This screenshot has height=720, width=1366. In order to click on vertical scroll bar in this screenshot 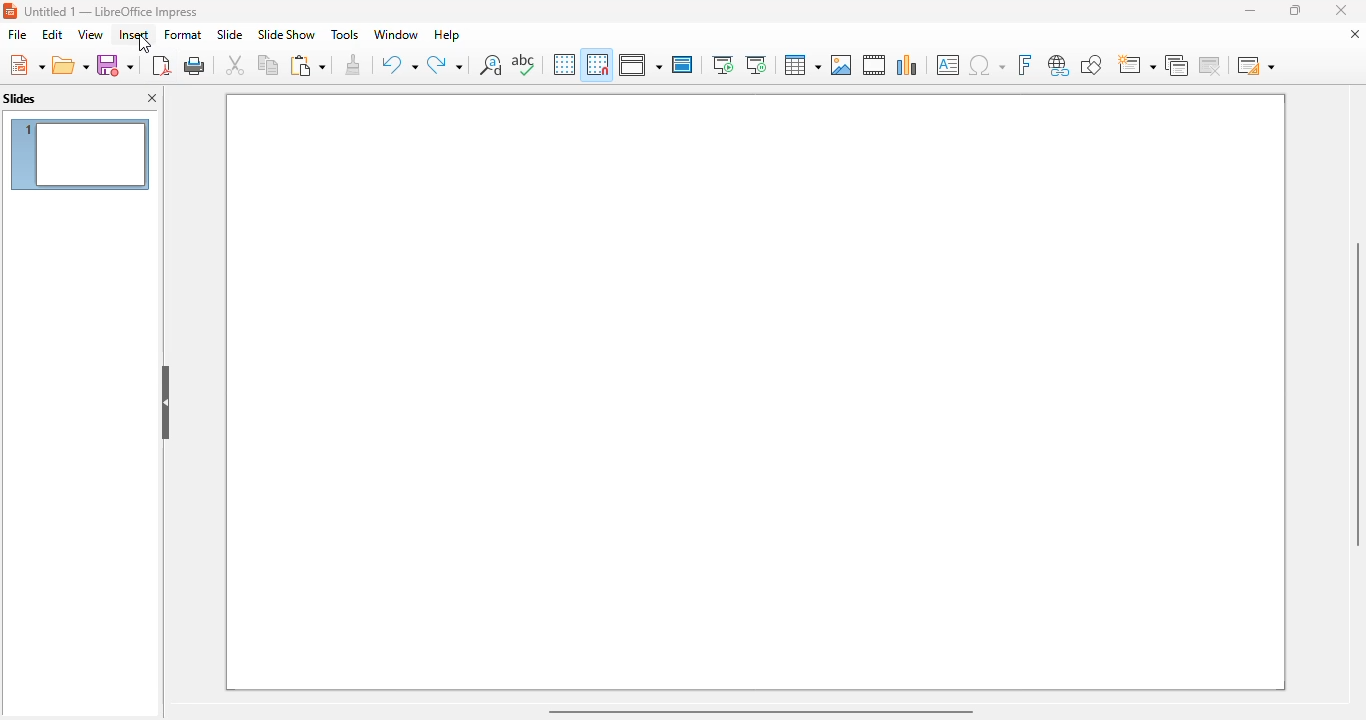, I will do `click(1354, 394)`.